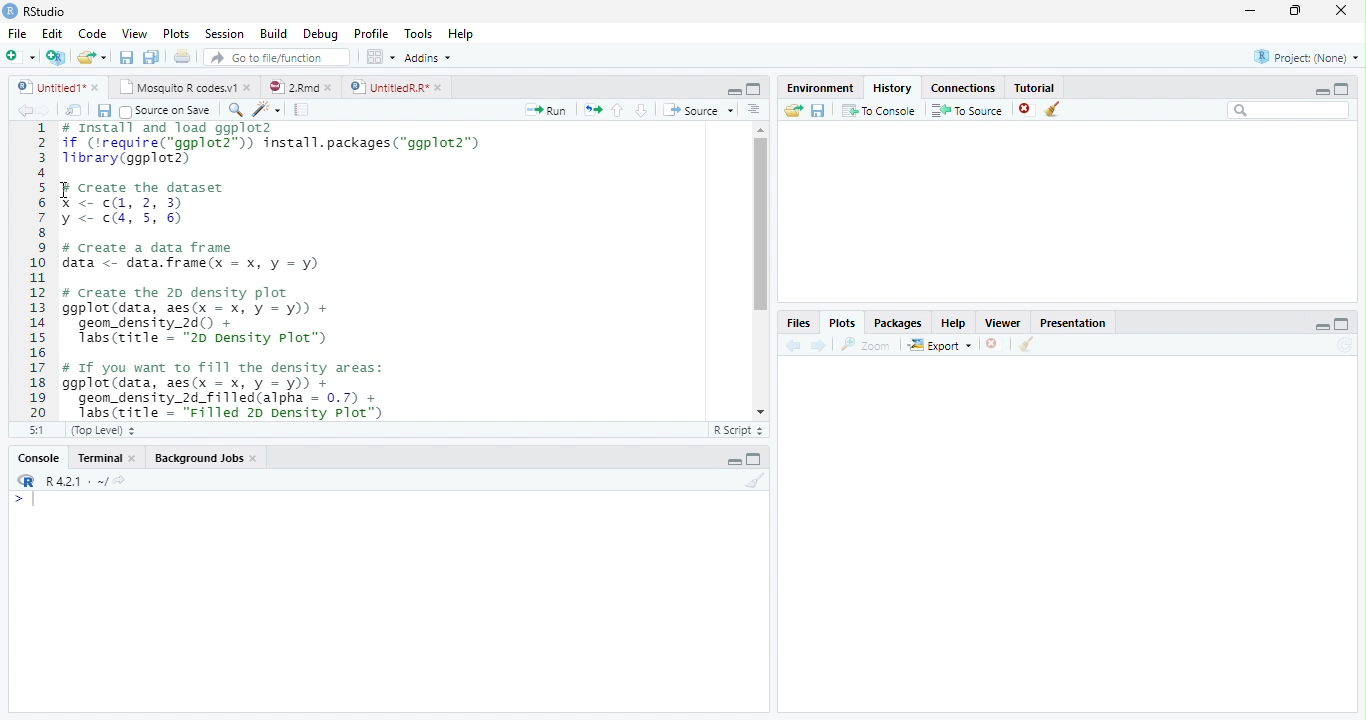 This screenshot has width=1366, height=720. Describe the element at coordinates (953, 325) in the screenshot. I see `Help` at that location.